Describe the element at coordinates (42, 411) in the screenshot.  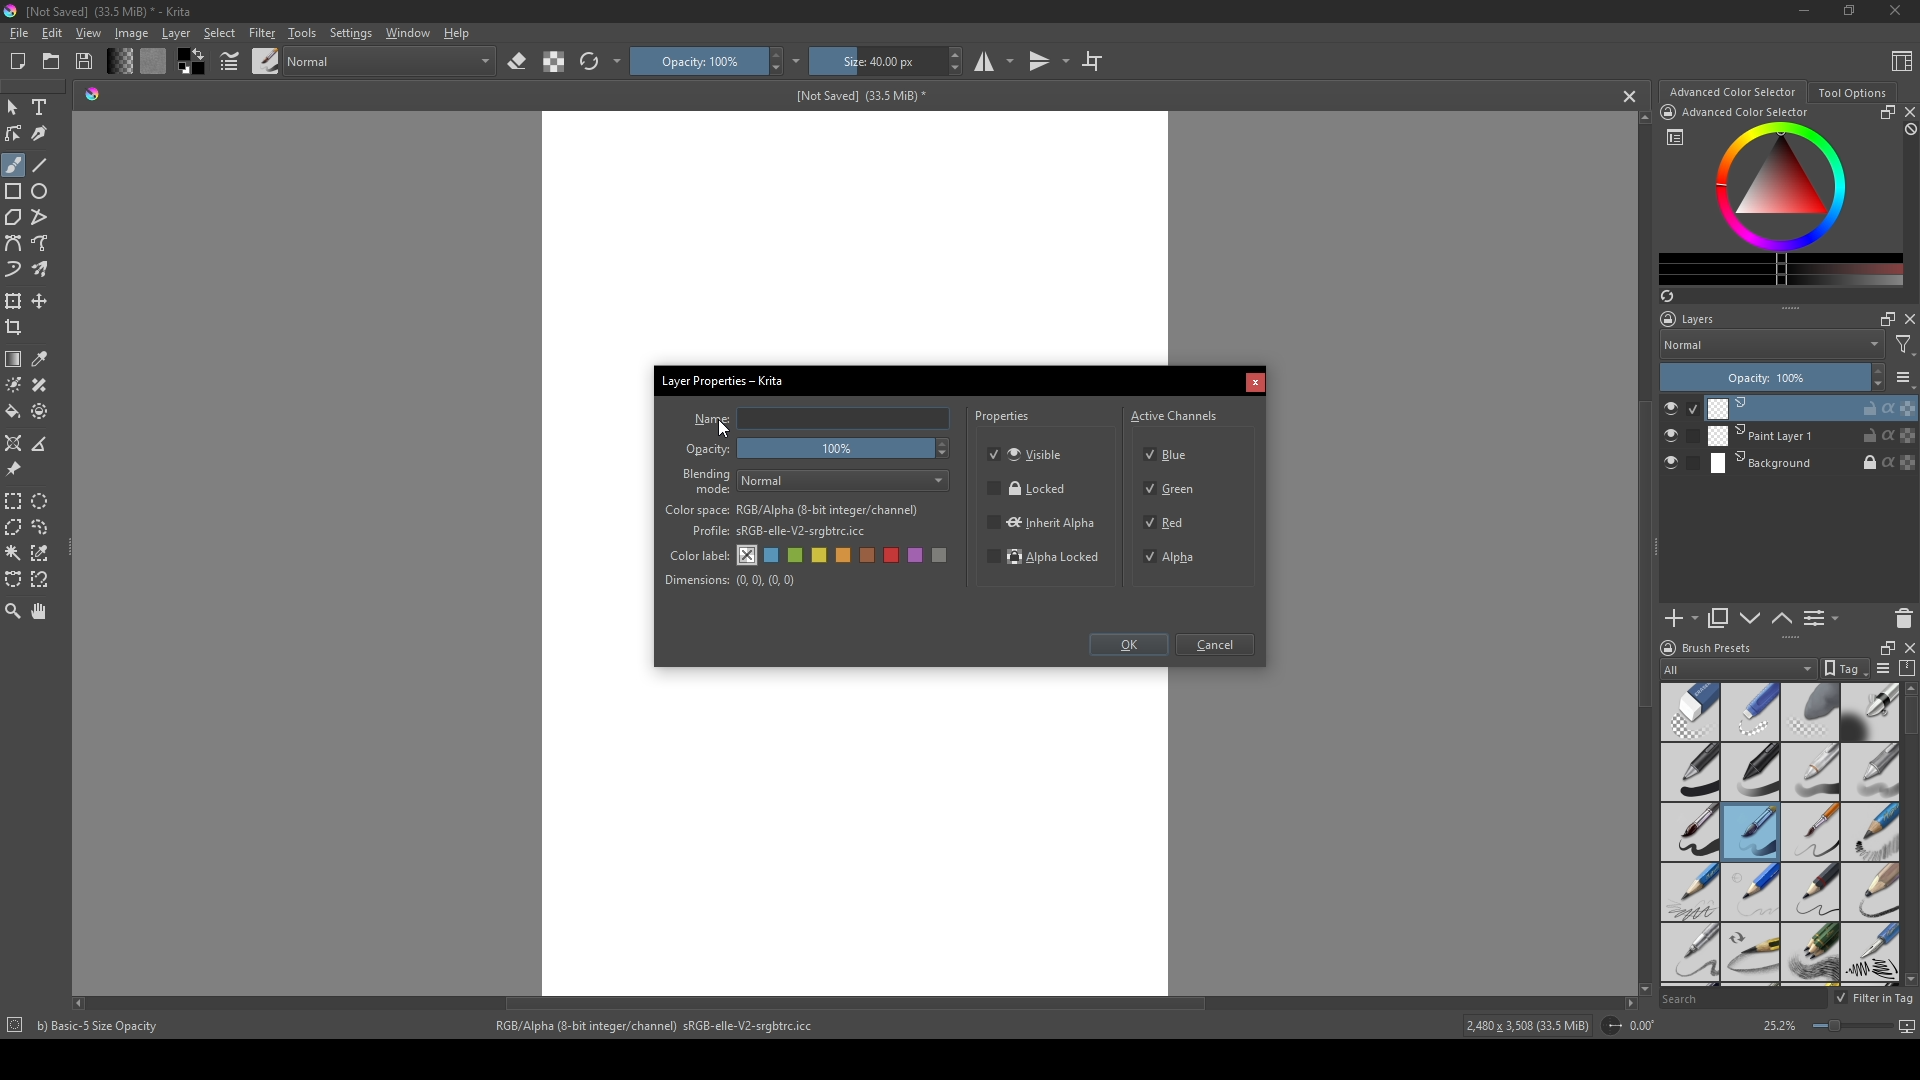
I see `enclose and fill` at that location.